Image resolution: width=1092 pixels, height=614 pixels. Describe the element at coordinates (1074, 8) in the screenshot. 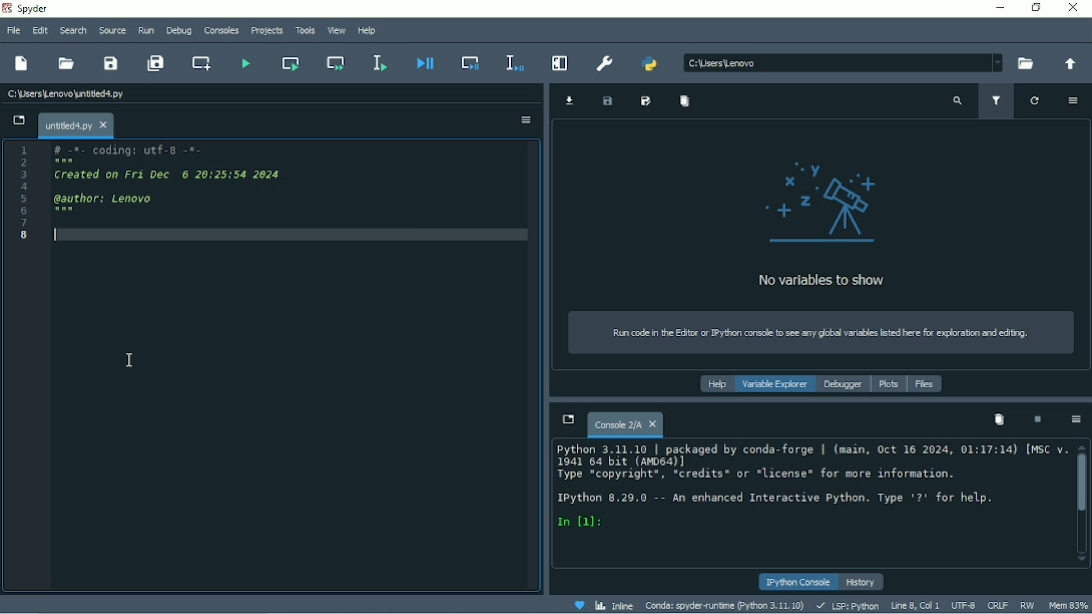

I see `Close` at that location.